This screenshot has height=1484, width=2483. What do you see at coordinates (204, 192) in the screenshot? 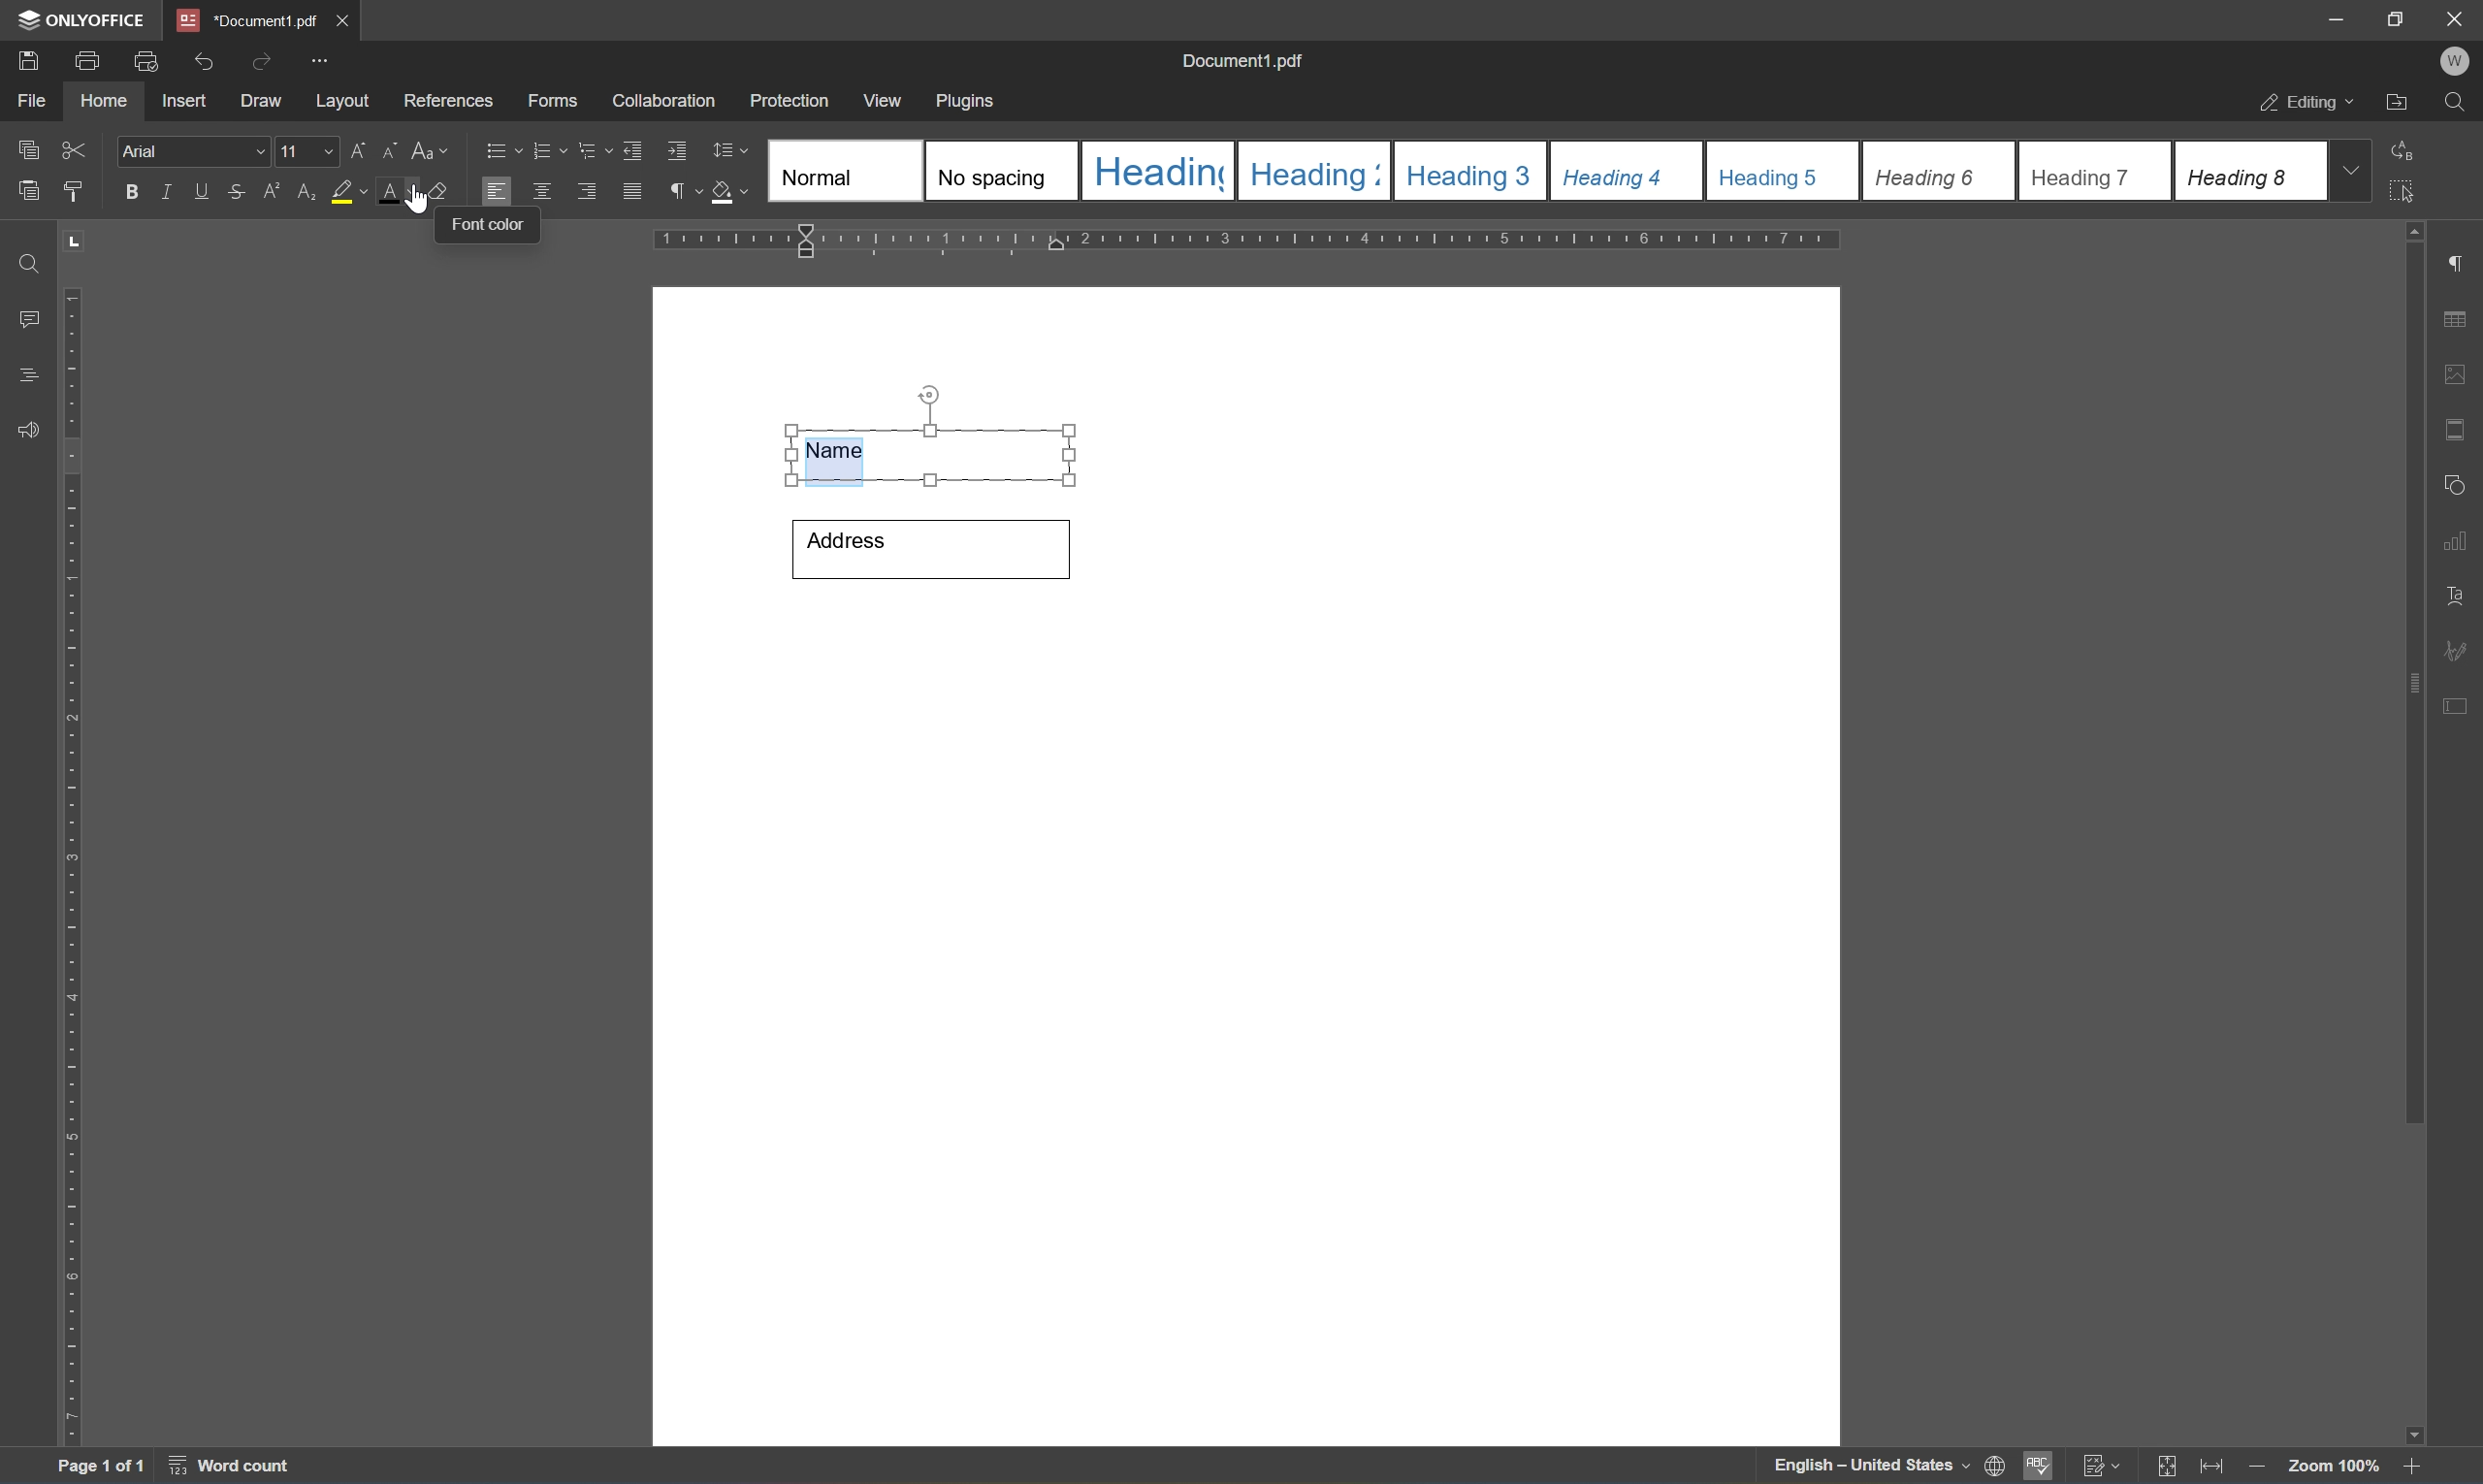
I see `underline` at bounding box center [204, 192].